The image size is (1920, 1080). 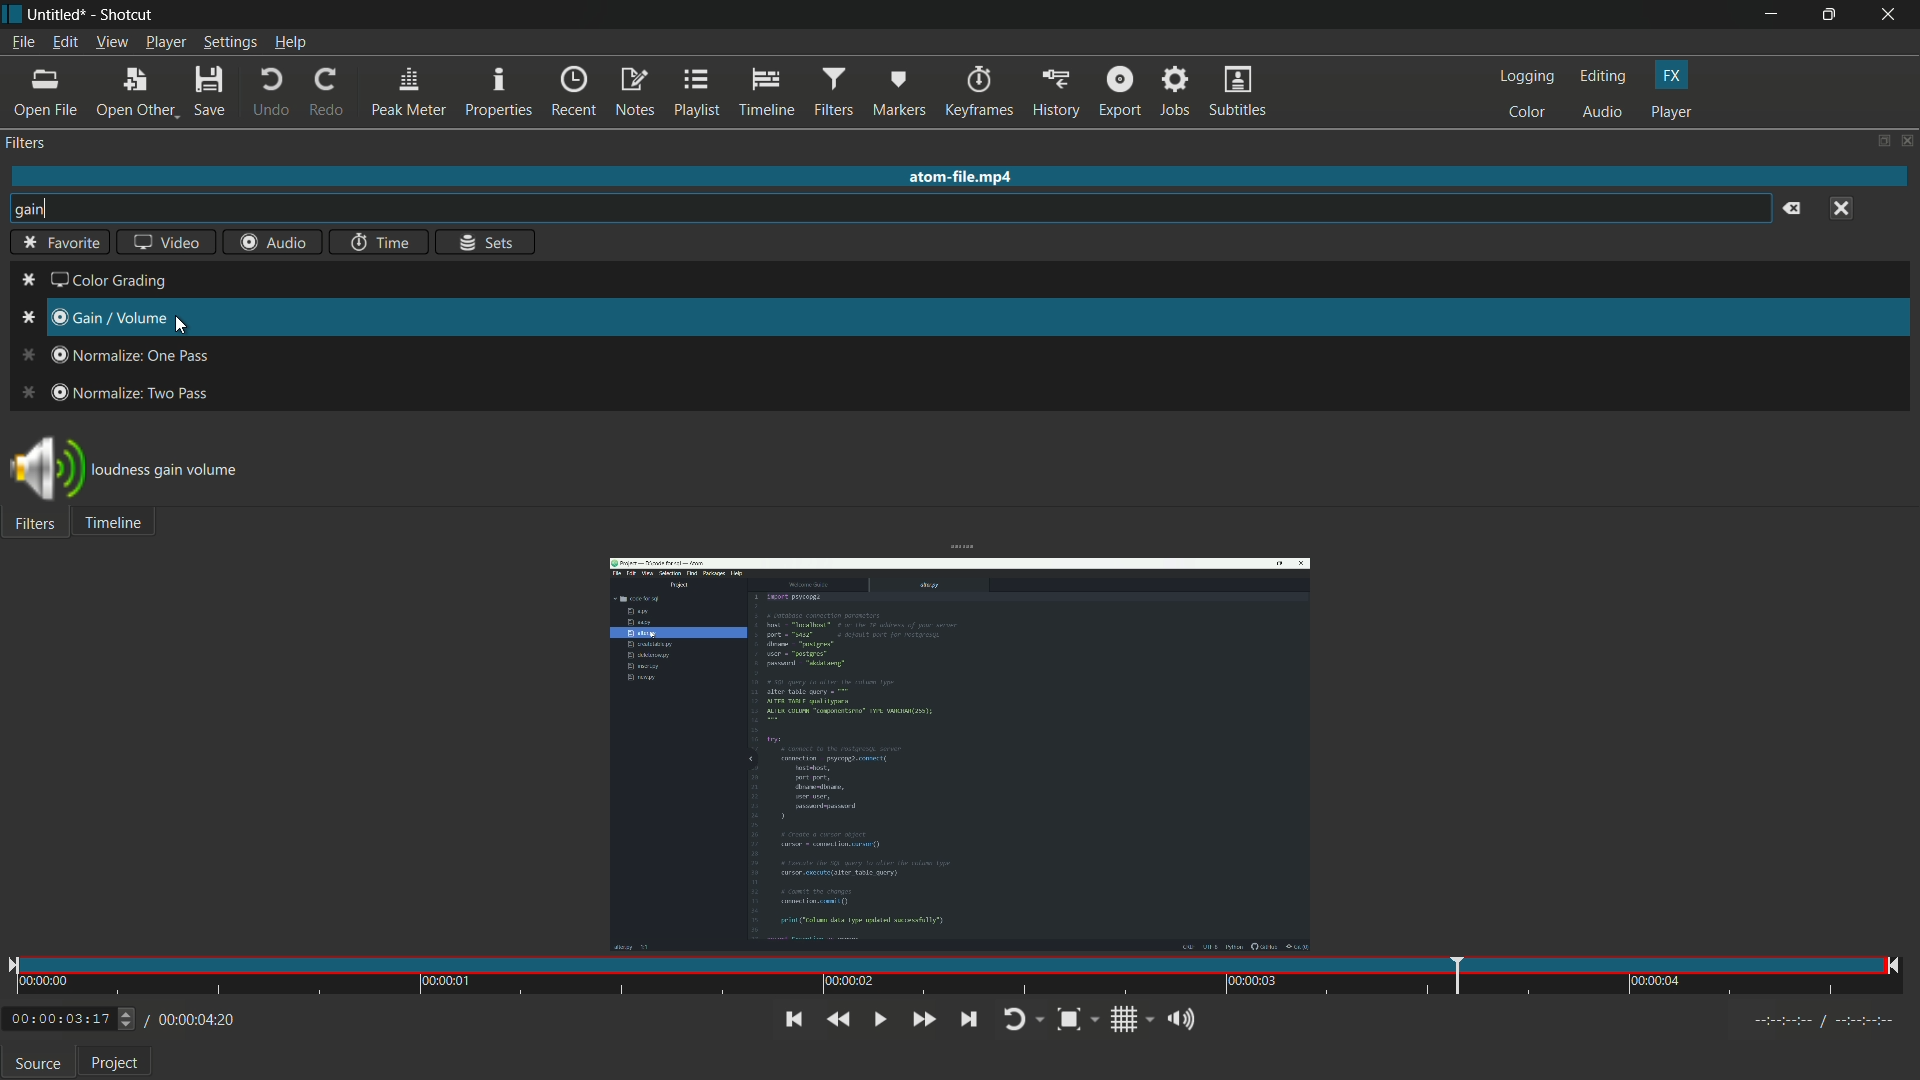 I want to click on skip to the previous point, so click(x=793, y=1019).